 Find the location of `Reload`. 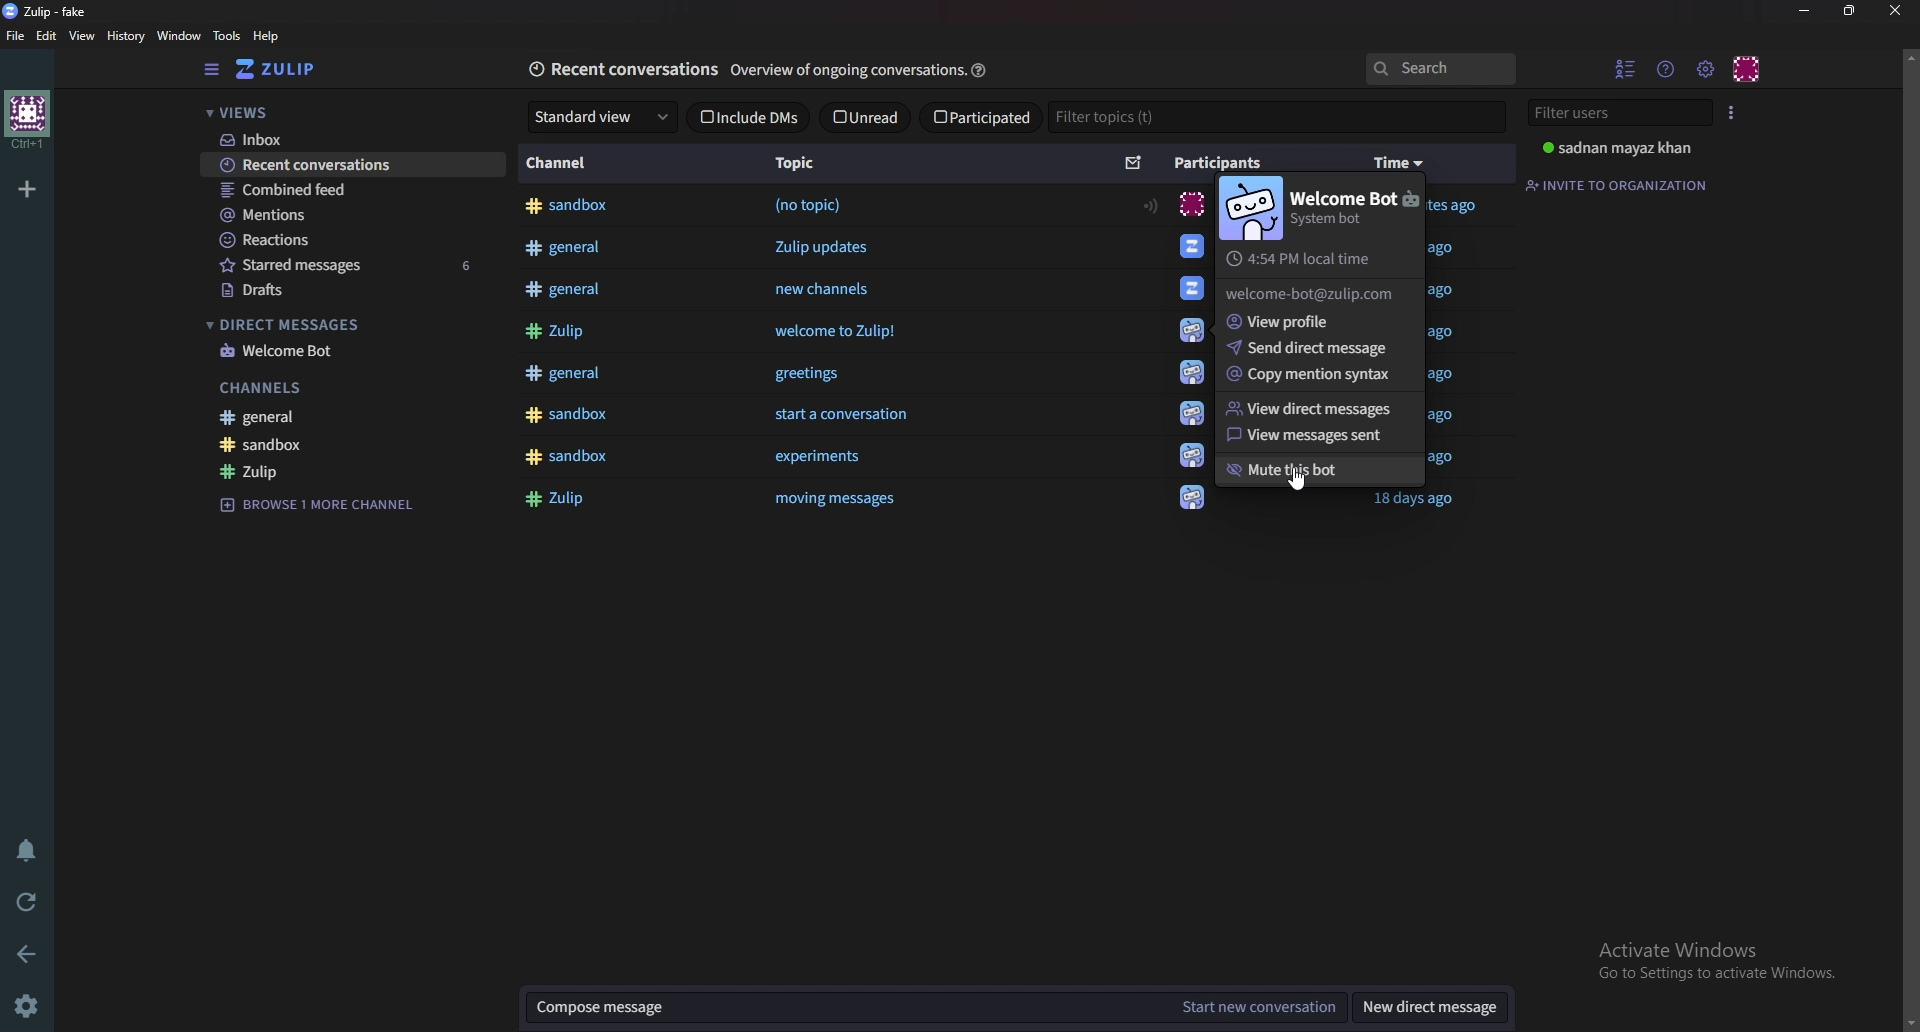

Reload is located at coordinates (22, 900).